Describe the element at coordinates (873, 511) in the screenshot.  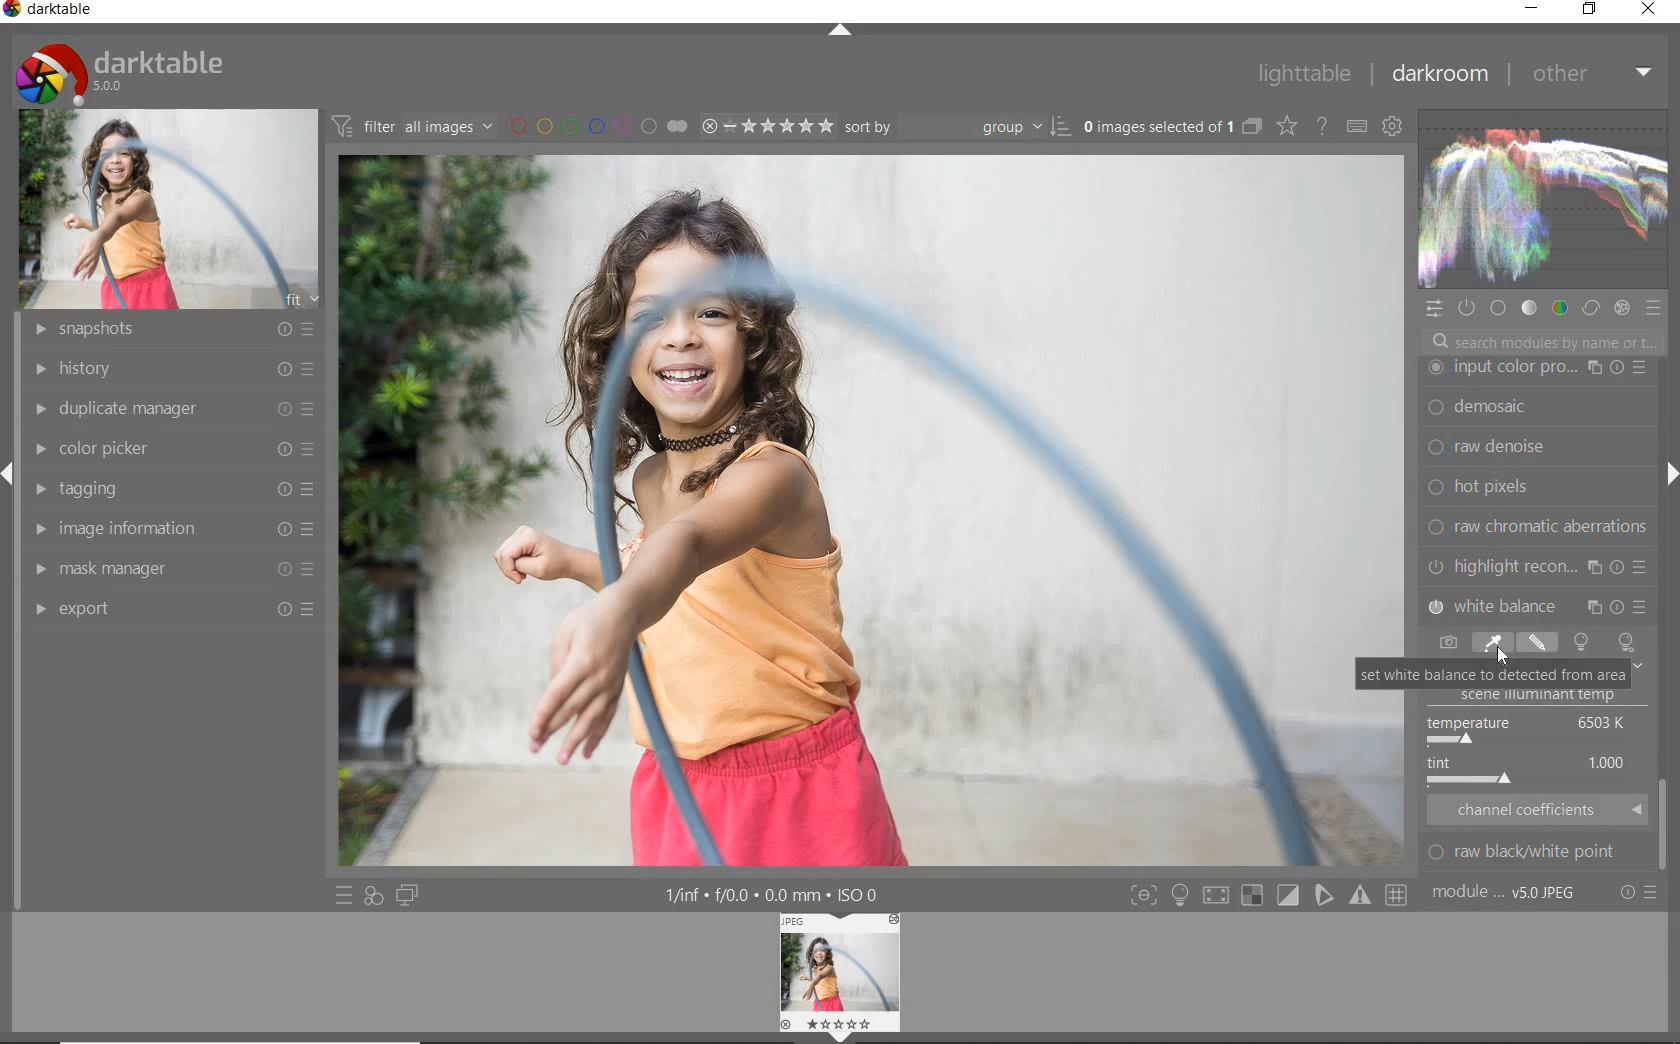
I see `image selected` at that location.